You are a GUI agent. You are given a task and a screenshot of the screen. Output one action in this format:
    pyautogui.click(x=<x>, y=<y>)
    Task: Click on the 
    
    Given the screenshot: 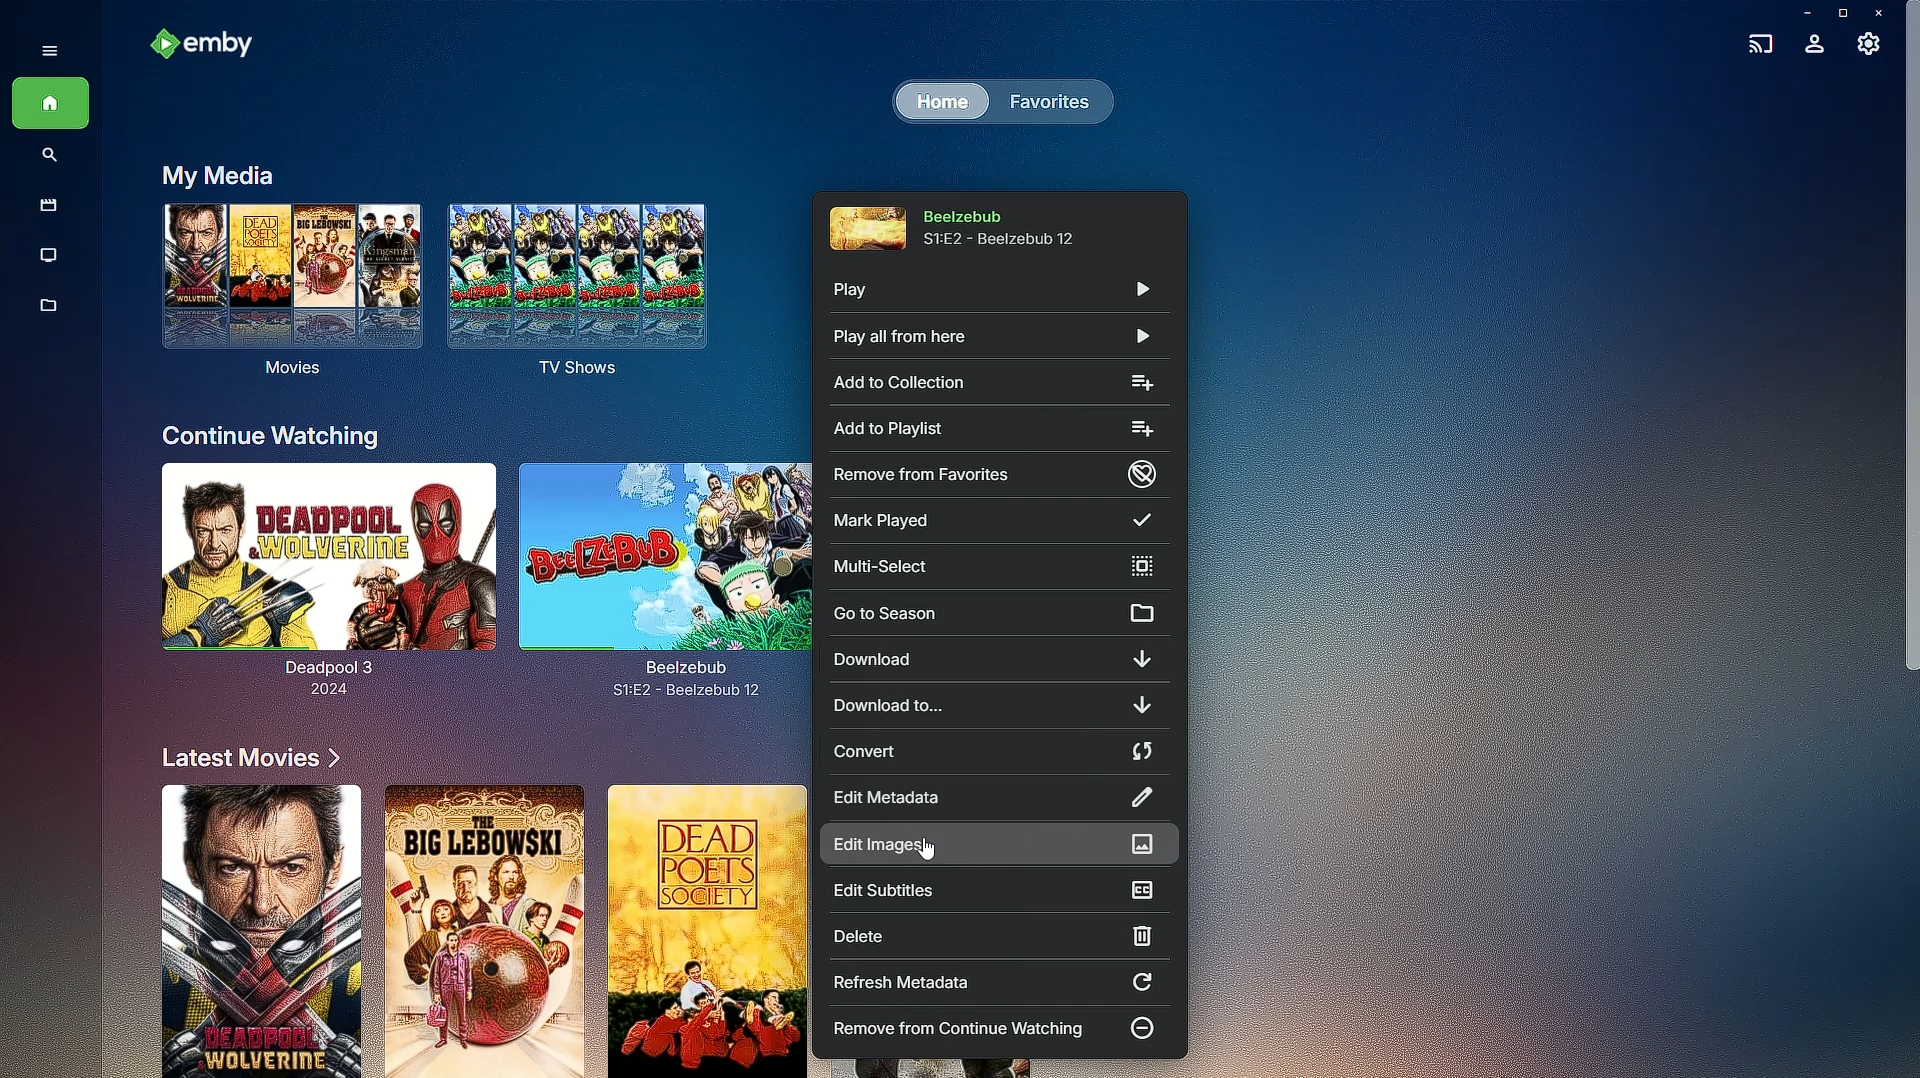 What is the action you would take?
    pyautogui.click(x=251, y=929)
    